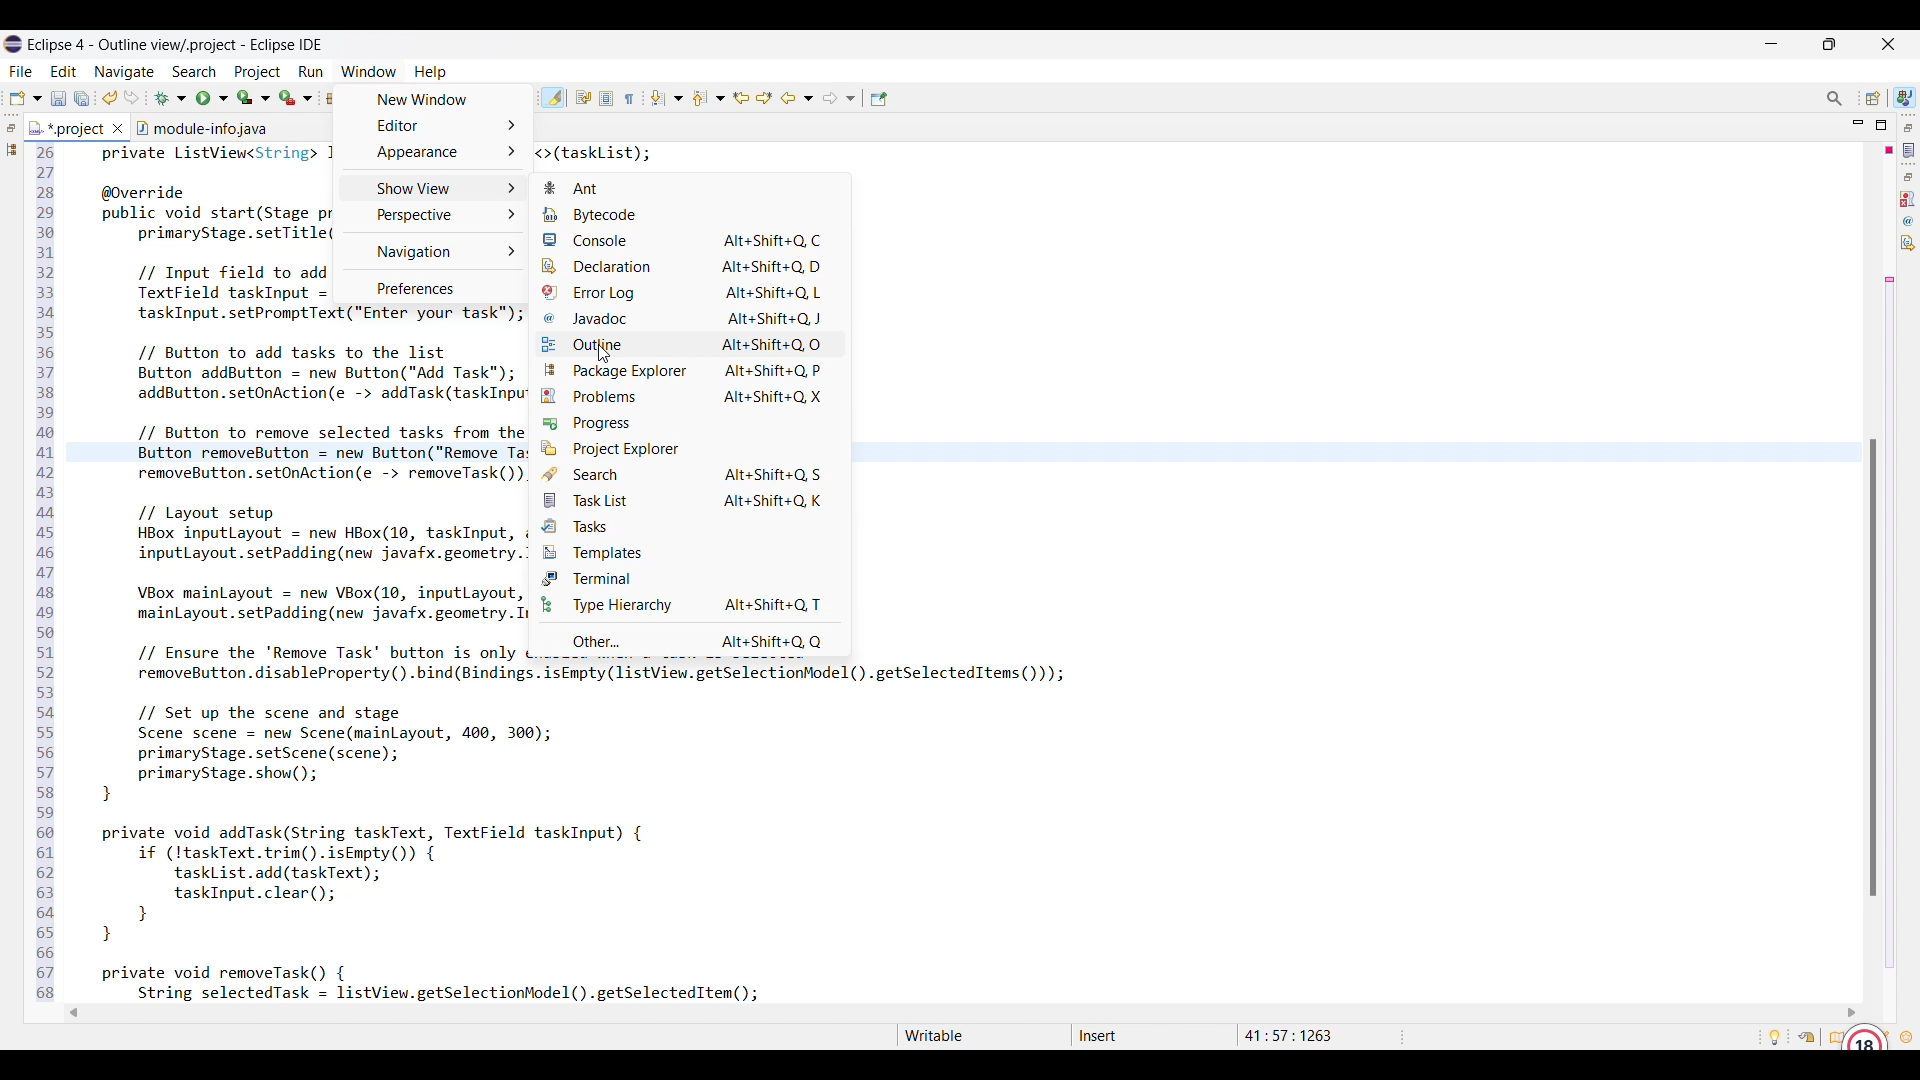  What do you see at coordinates (765, 98) in the screenshot?
I see `Next edit location` at bounding box center [765, 98].